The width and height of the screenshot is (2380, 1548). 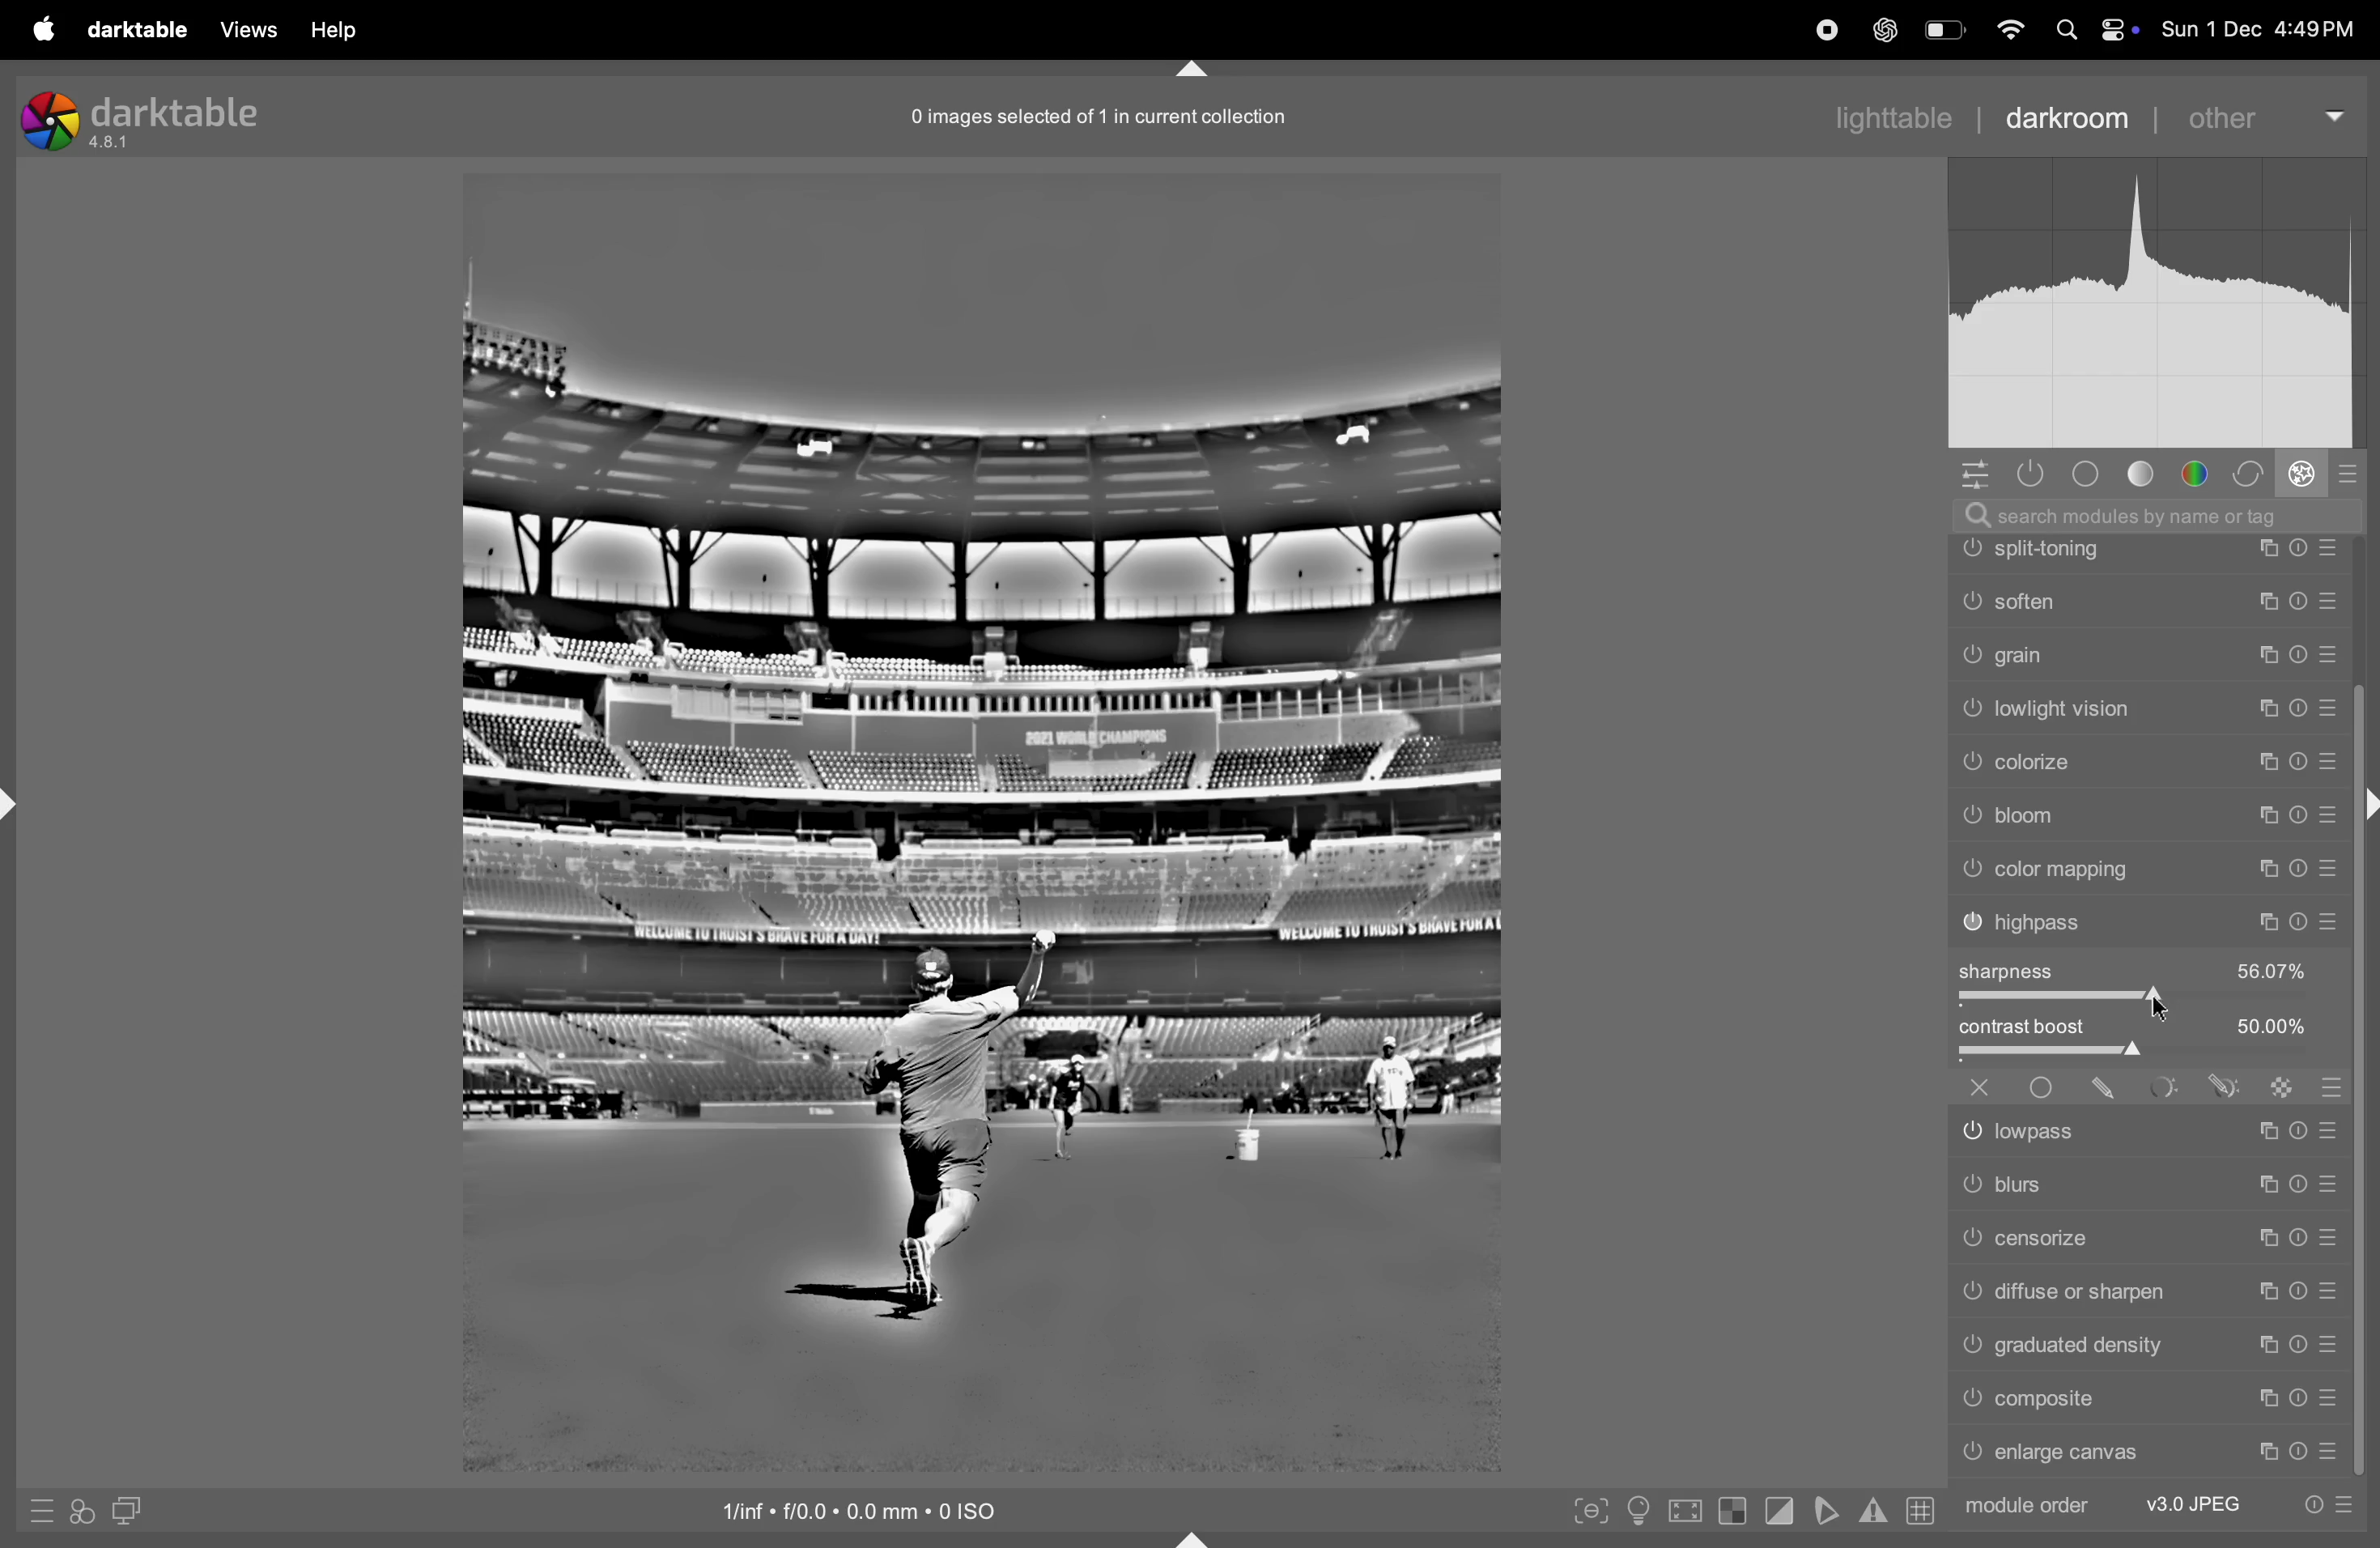 What do you see at coordinates (2148, 653) in the screenshot?
I see `vignetting` at bounding box center [2148, 653].